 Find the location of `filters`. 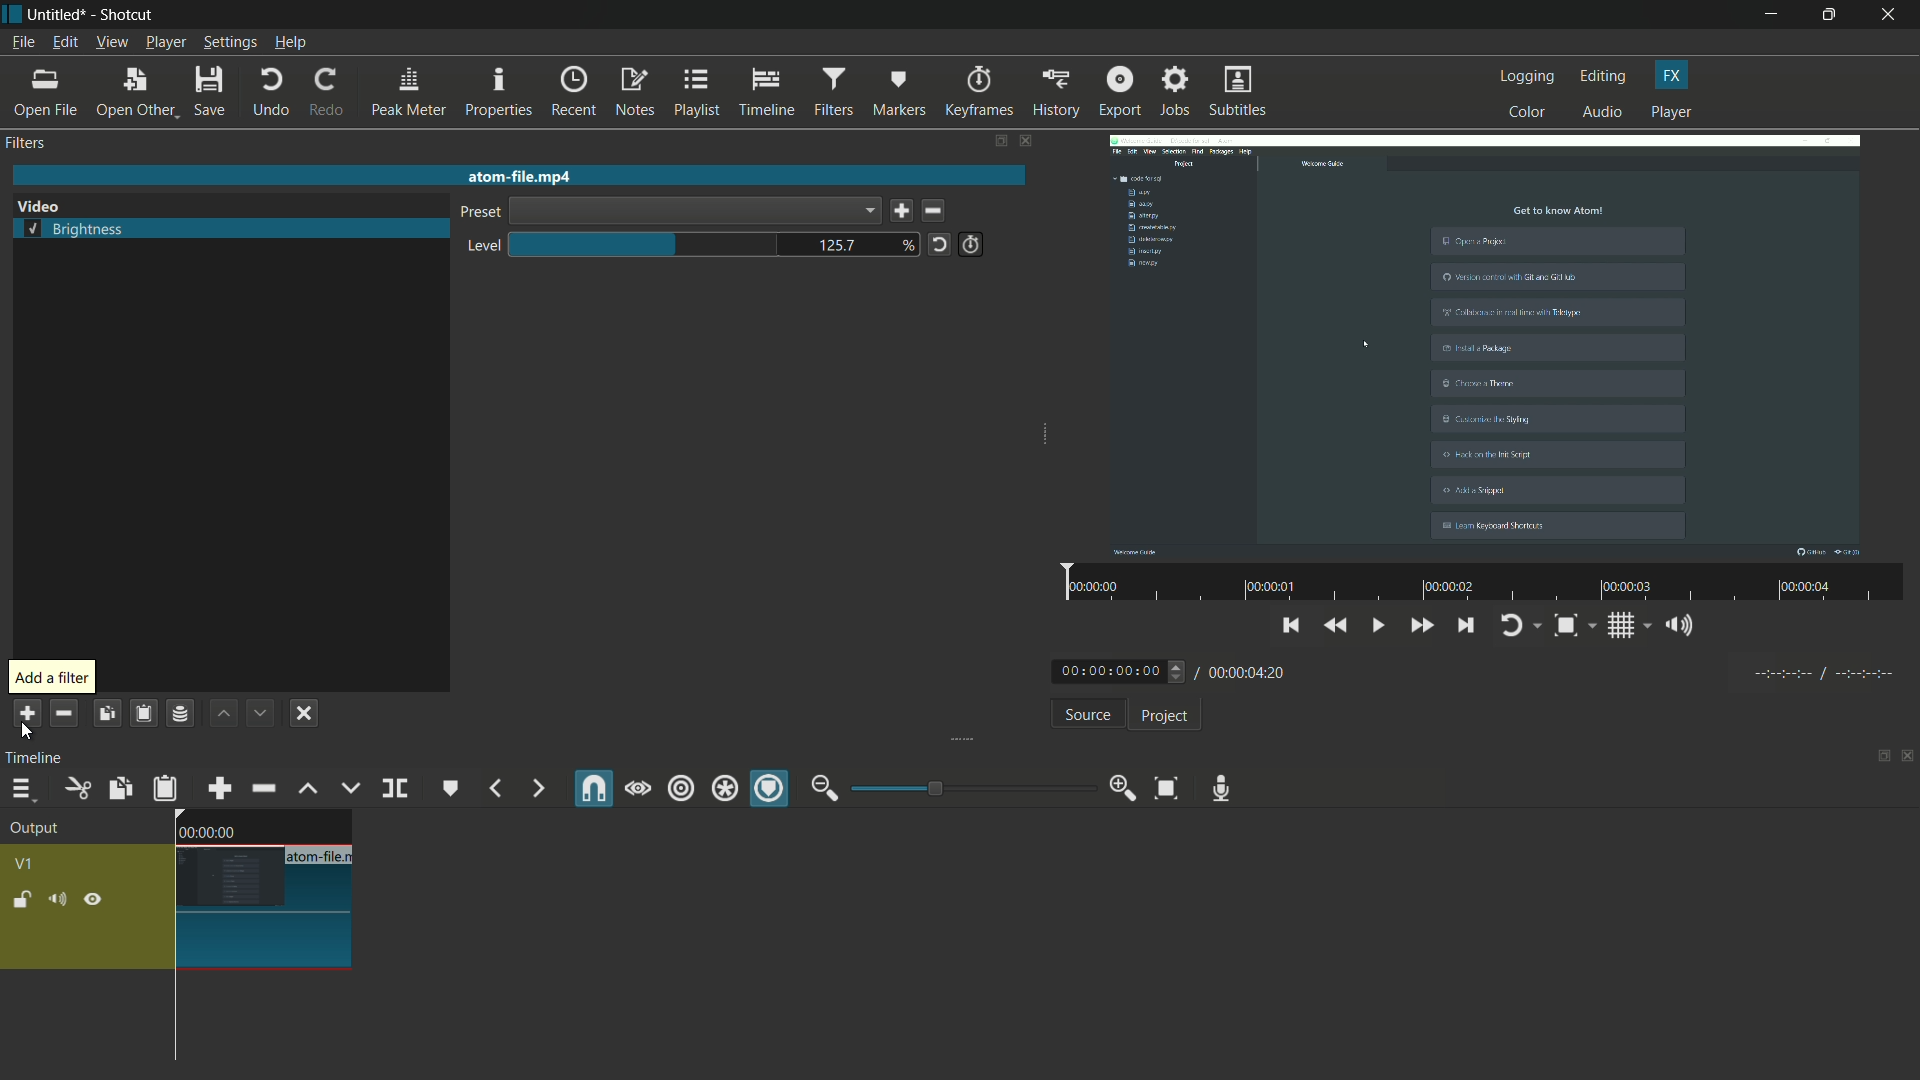

filters is located at coordinates (832, 92).